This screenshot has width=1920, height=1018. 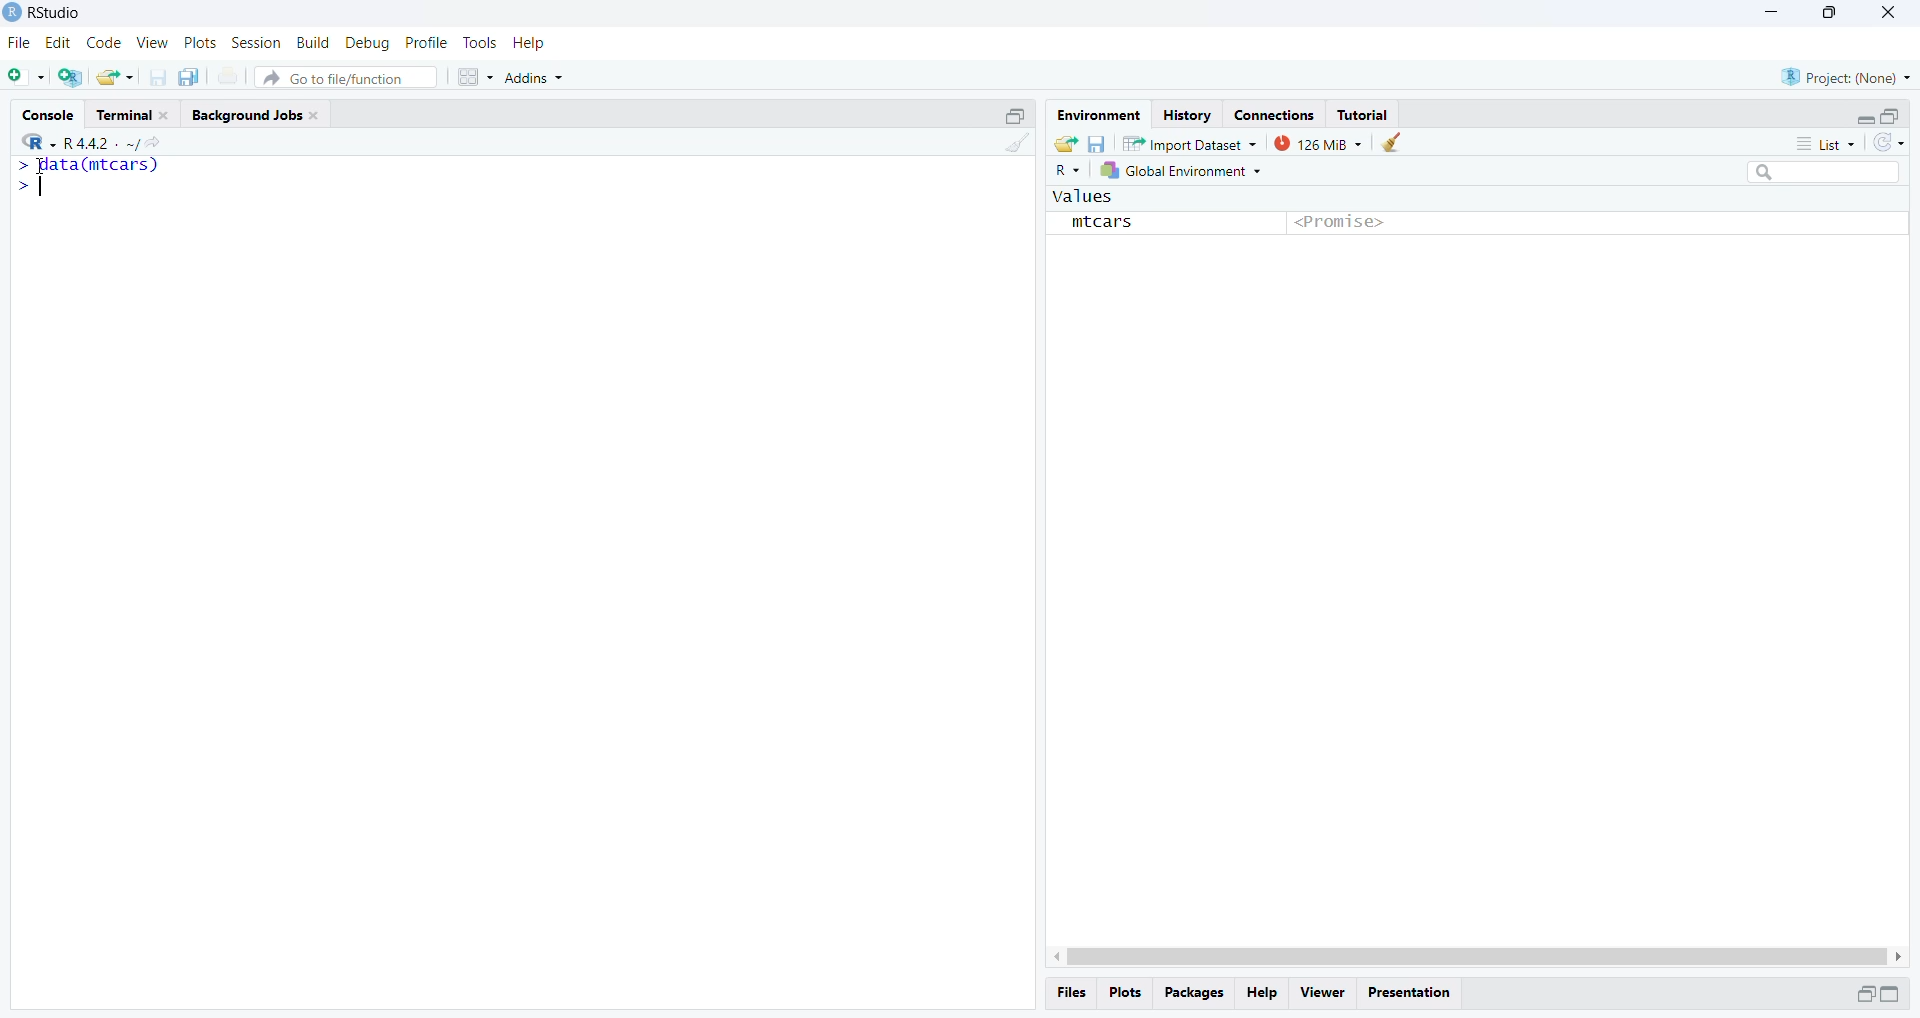 What do you see at coordinates (1072, 993) in the screenshot?
I see `Files` at bounding box center [1072, 993].